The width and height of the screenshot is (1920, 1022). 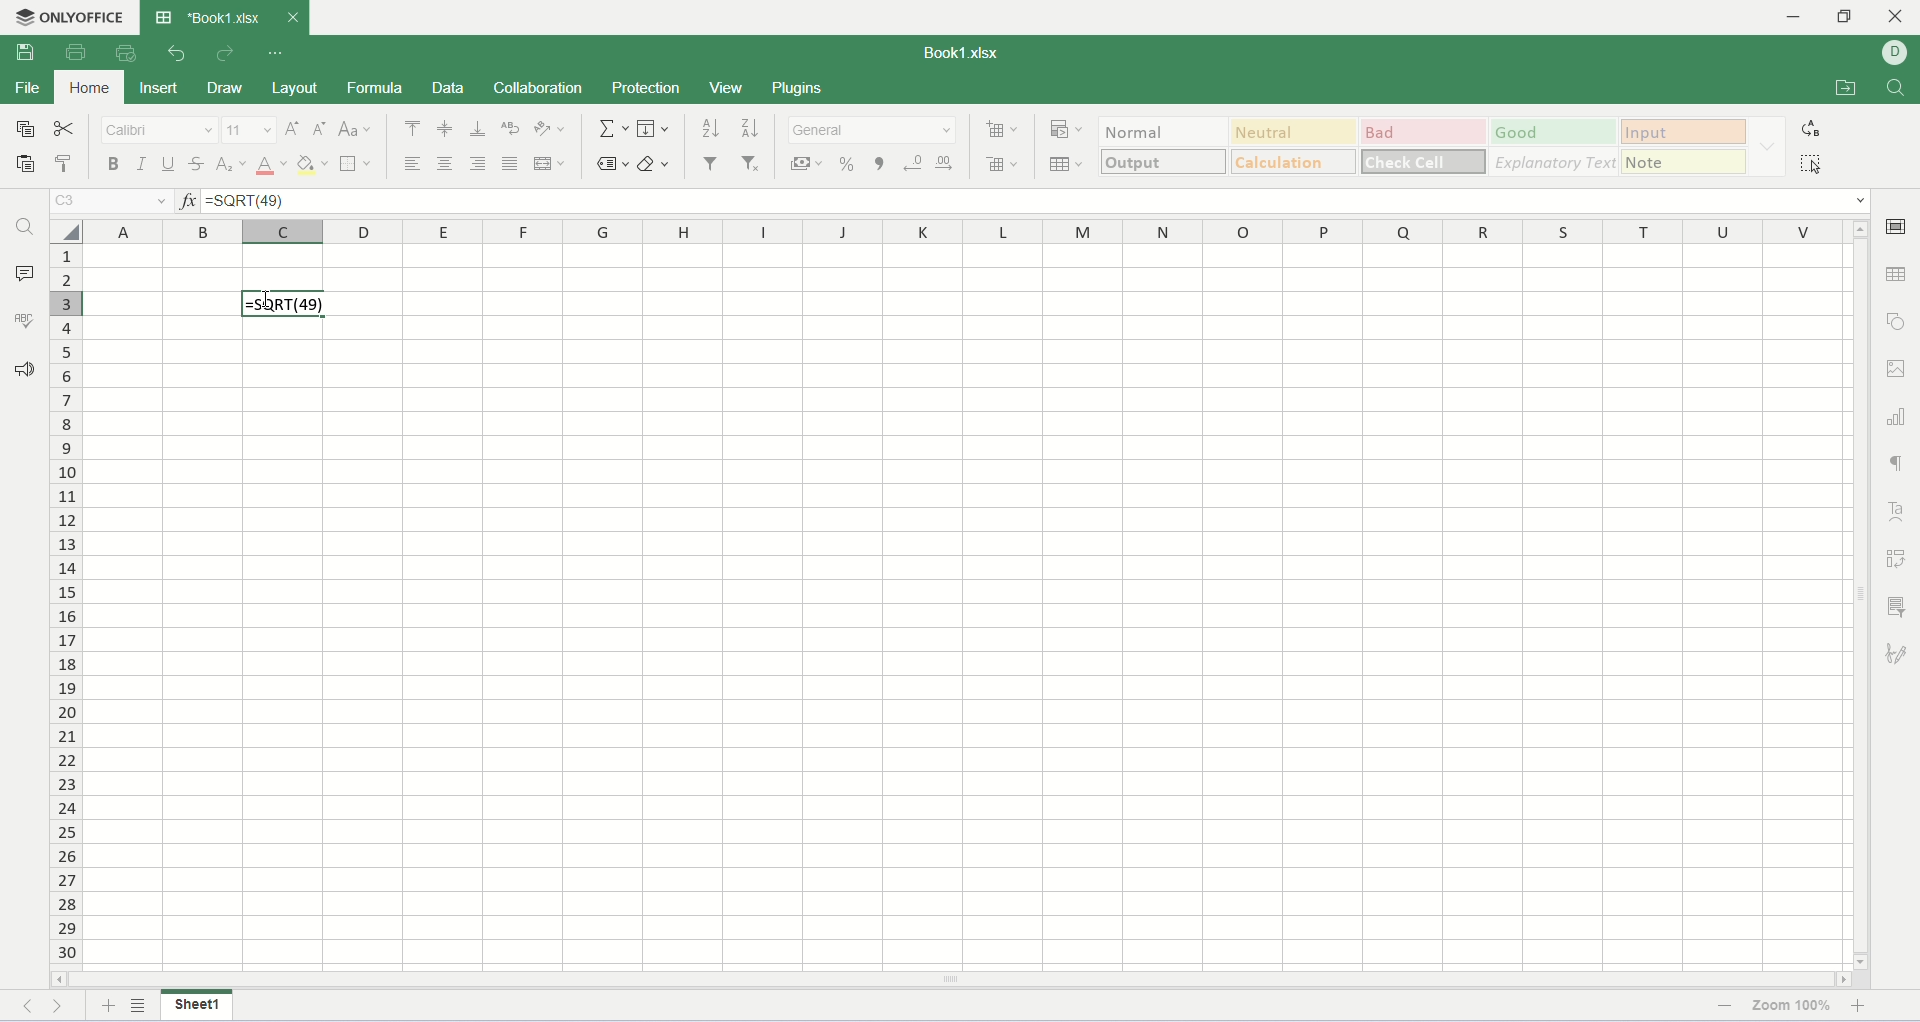 What do you see at coordinates (34, 1006) in the screenshot?
I see `previous` at bounding box center [34, 1006].